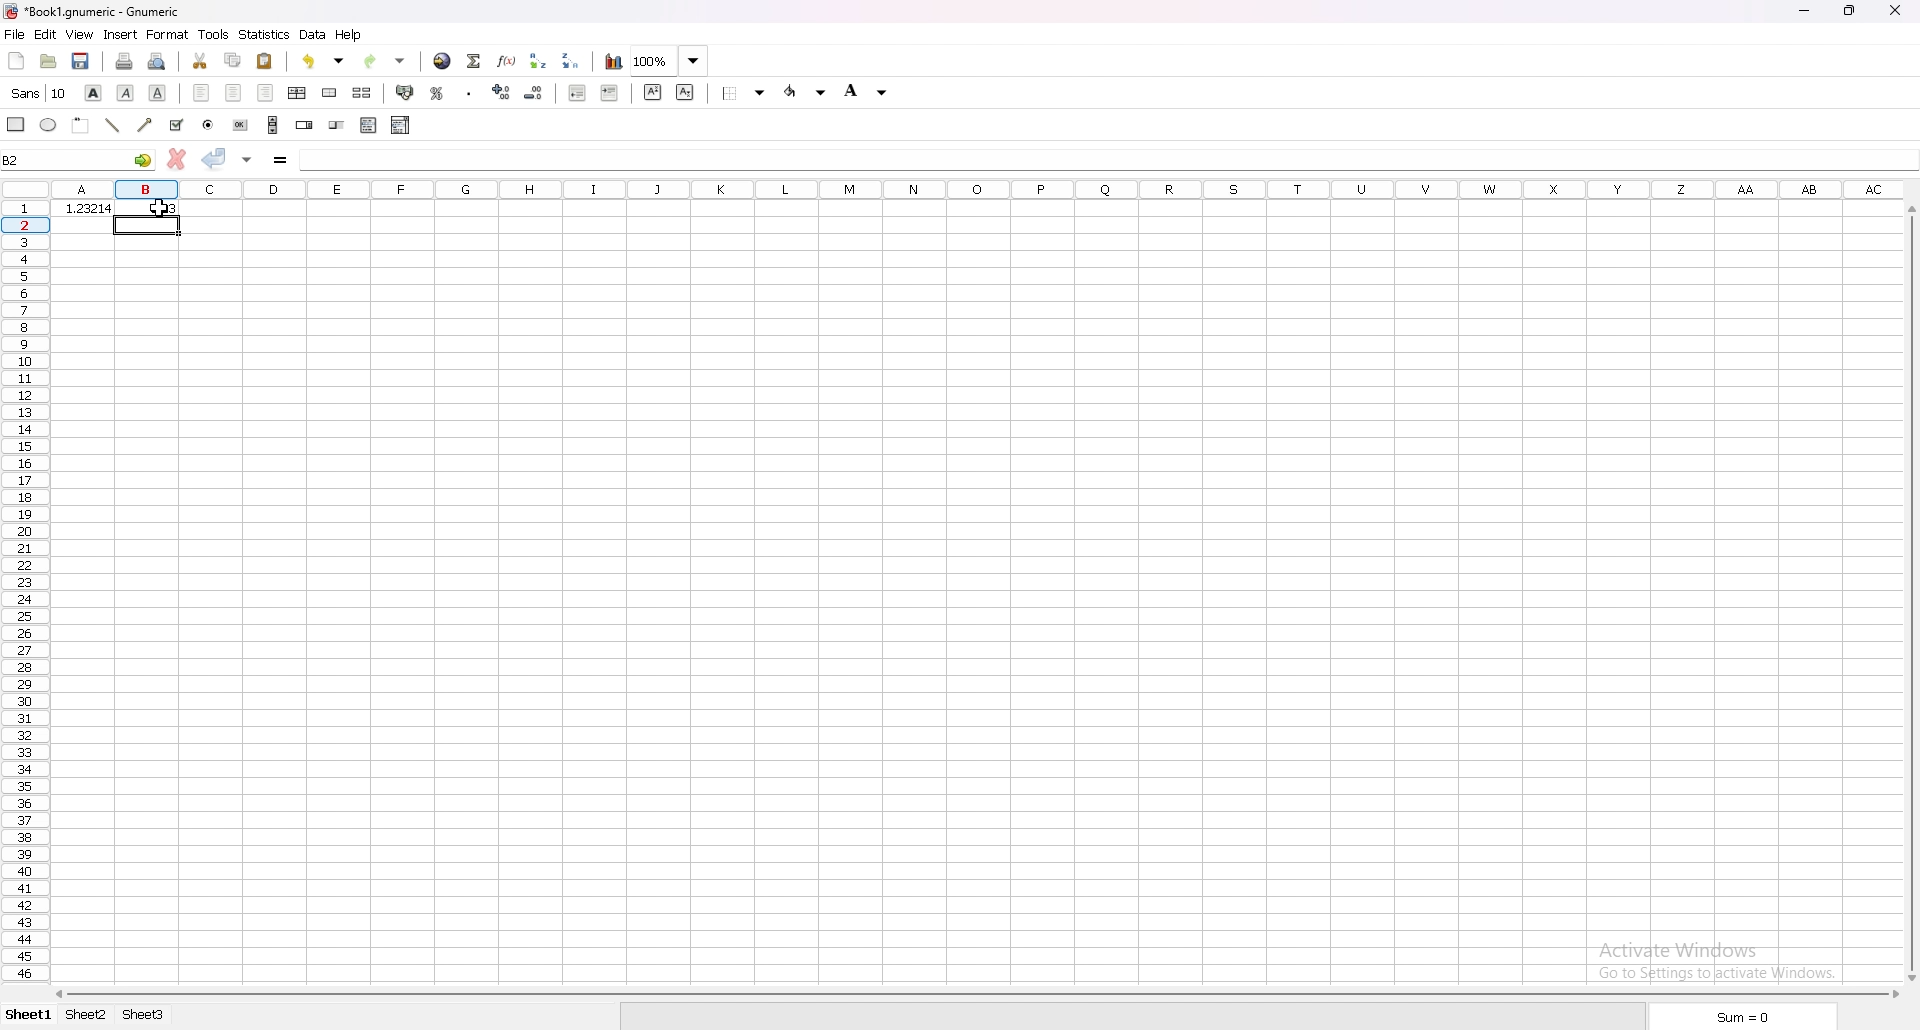  Describe the element at coordinates (81, 123) in the screenshot. I see `frame` at that location.